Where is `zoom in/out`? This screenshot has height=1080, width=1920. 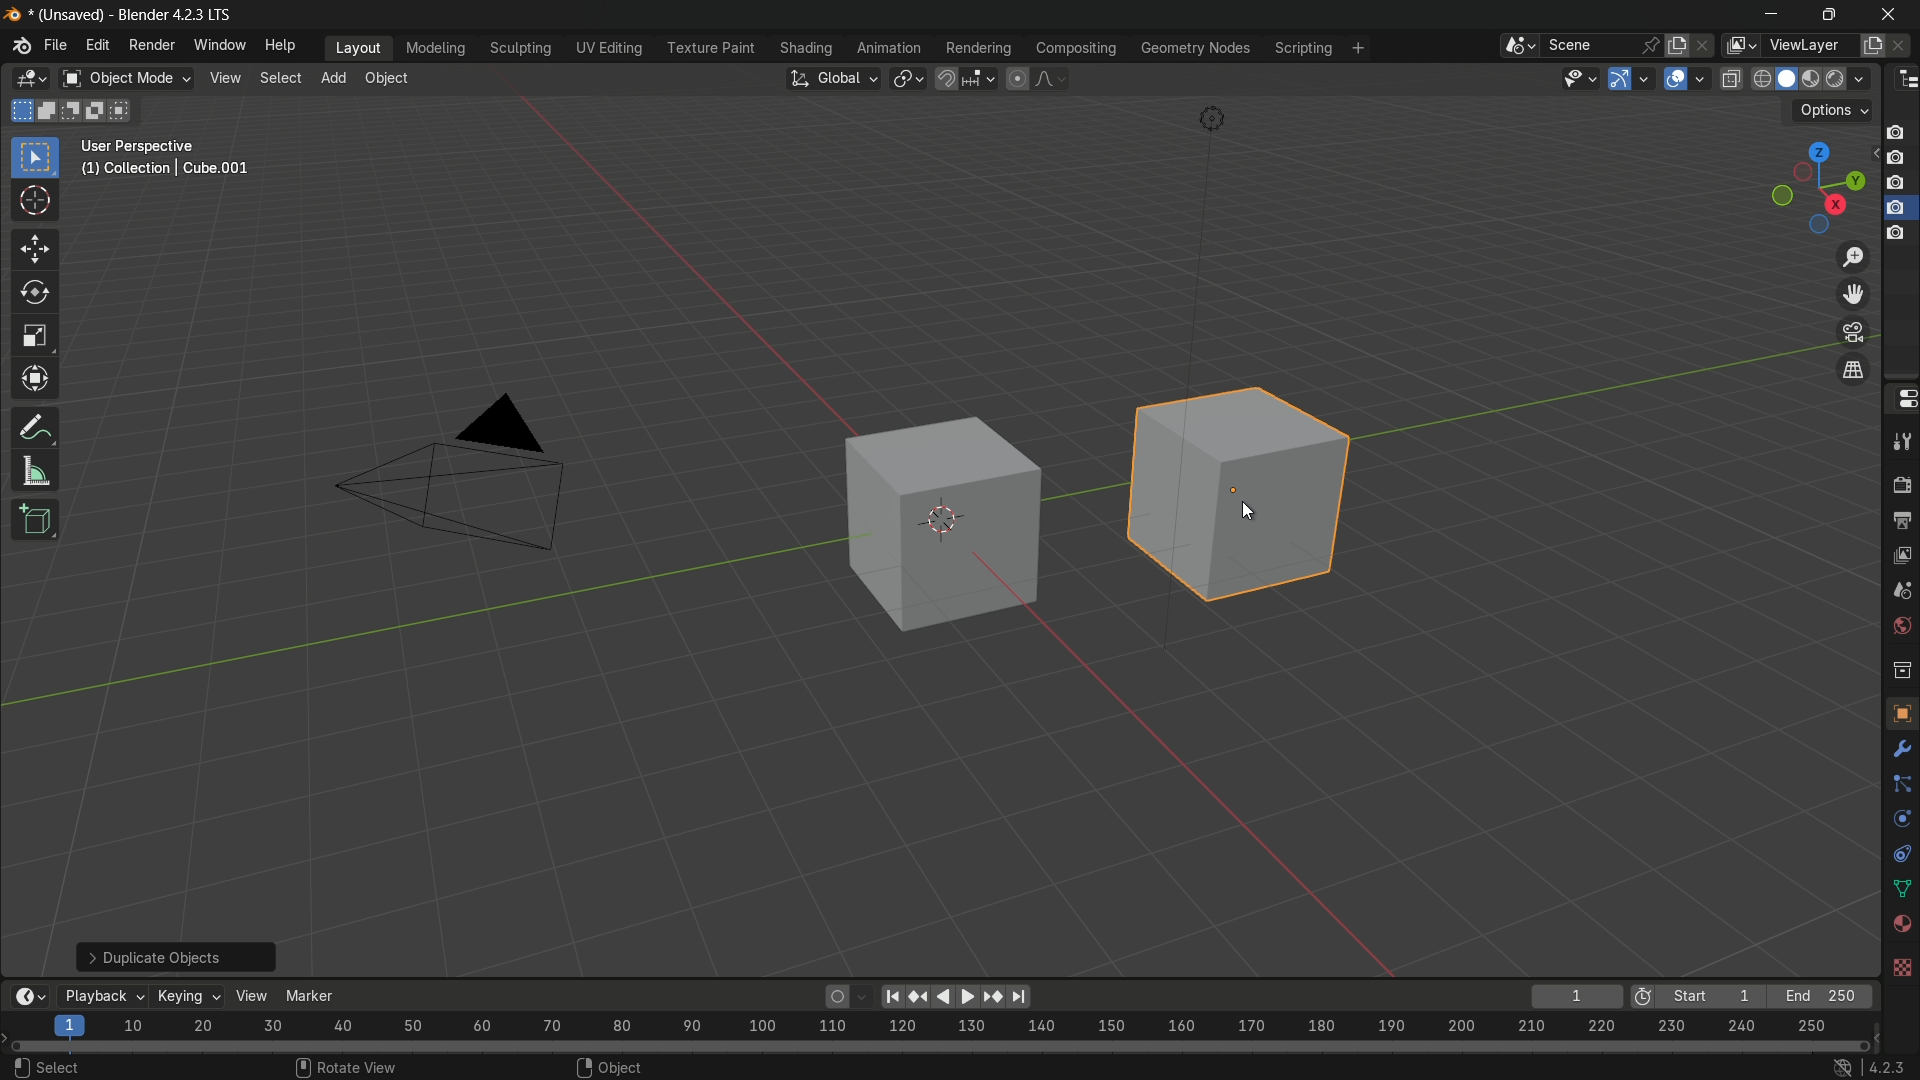
zoom in/out is located at coordinates (1855, 257).